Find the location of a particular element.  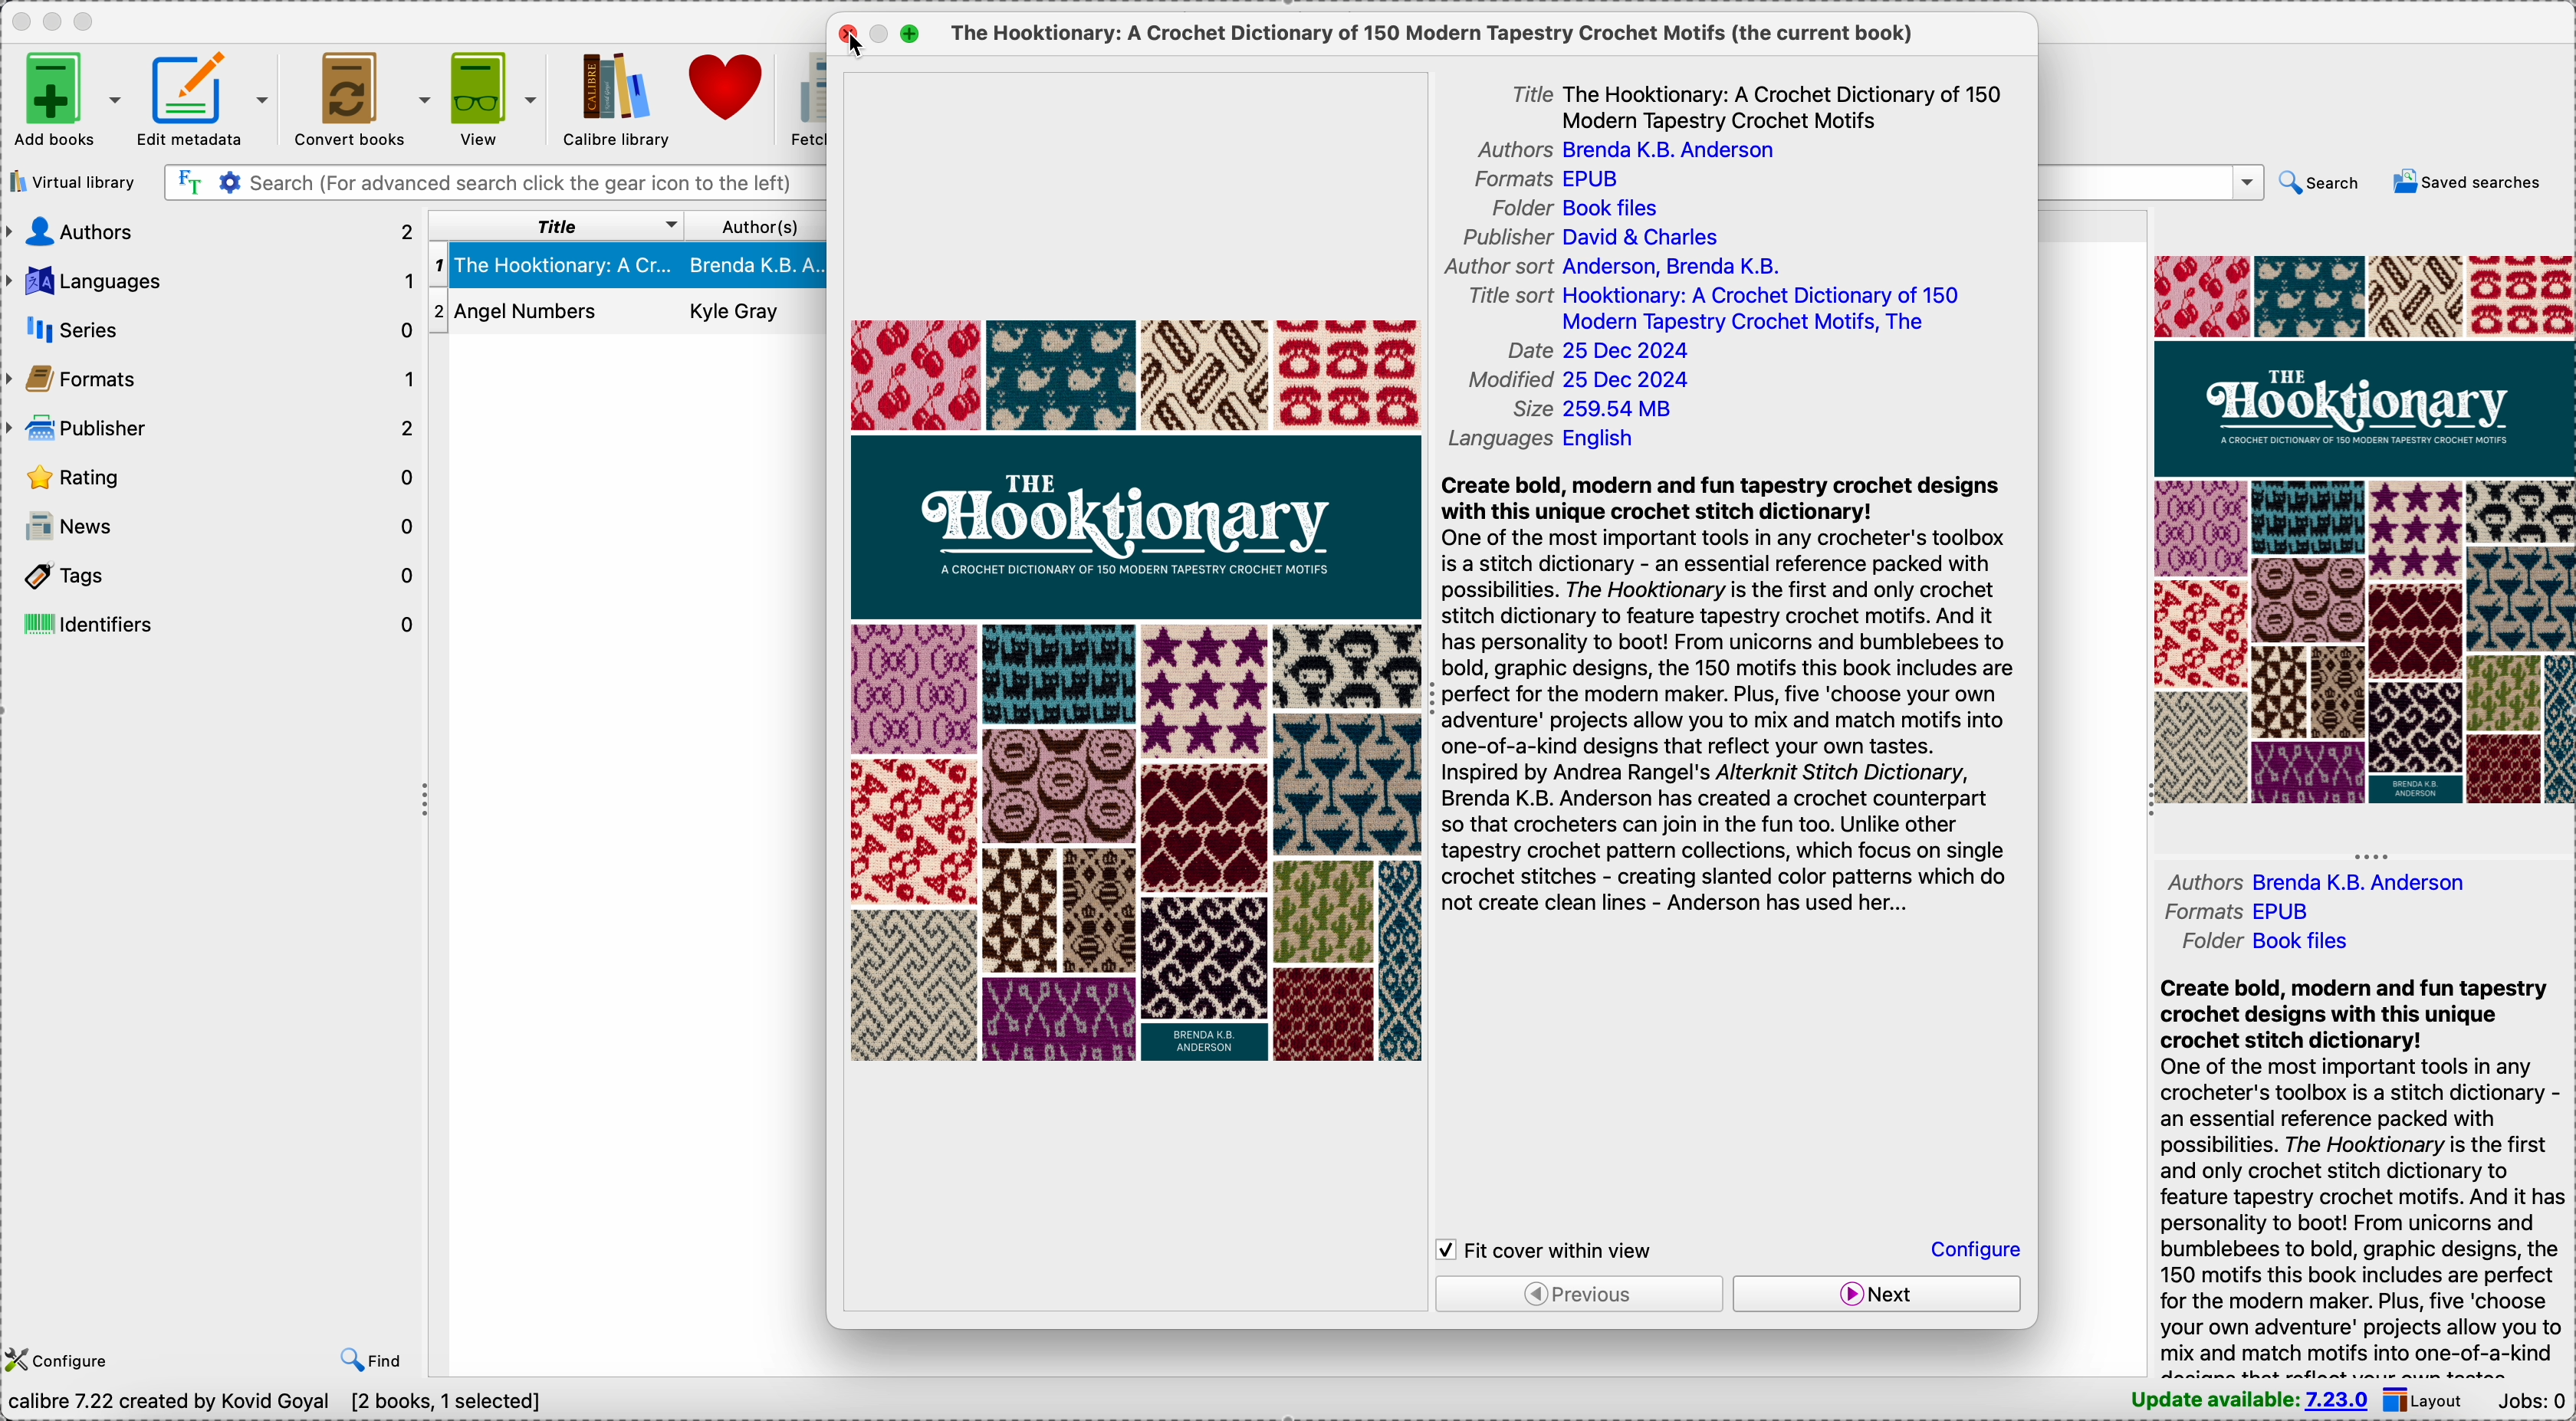

current book is located at coordinates (1436, 33).